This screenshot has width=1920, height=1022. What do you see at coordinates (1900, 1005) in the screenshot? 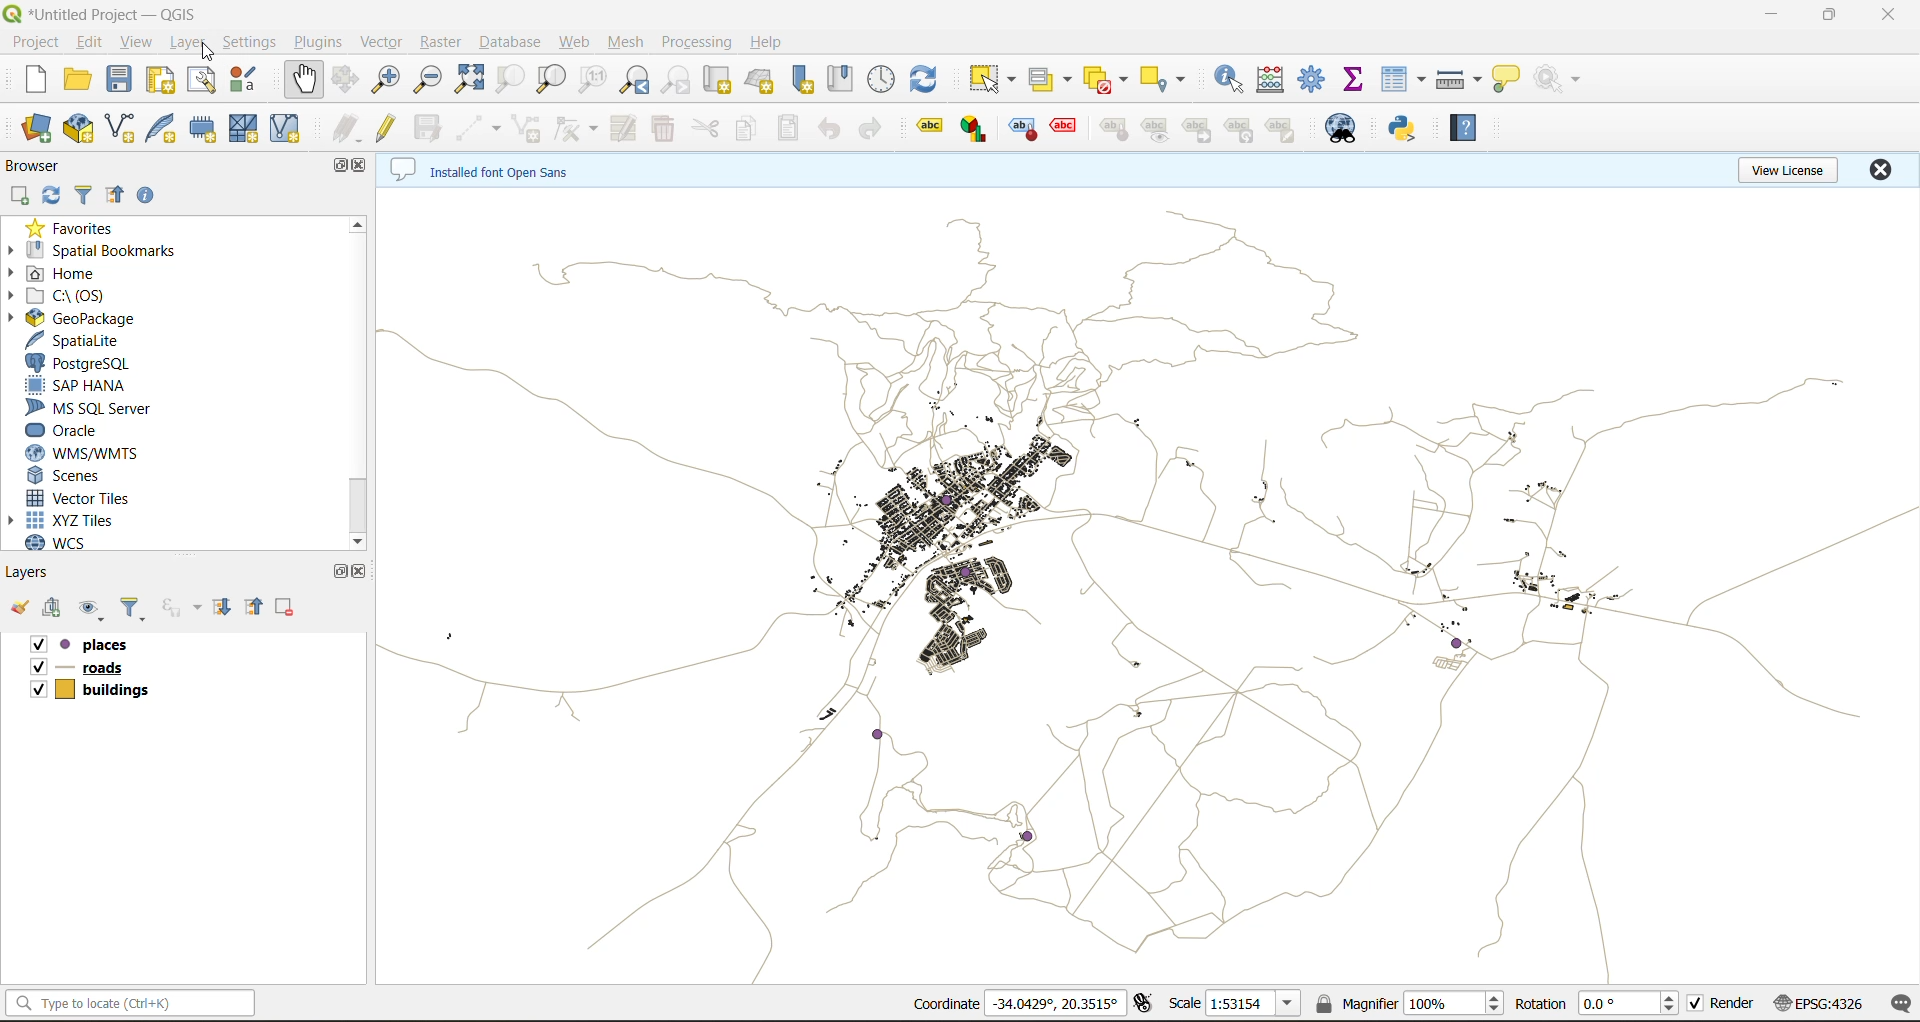
I see `log messages` at bounding box center [1900, 1005].